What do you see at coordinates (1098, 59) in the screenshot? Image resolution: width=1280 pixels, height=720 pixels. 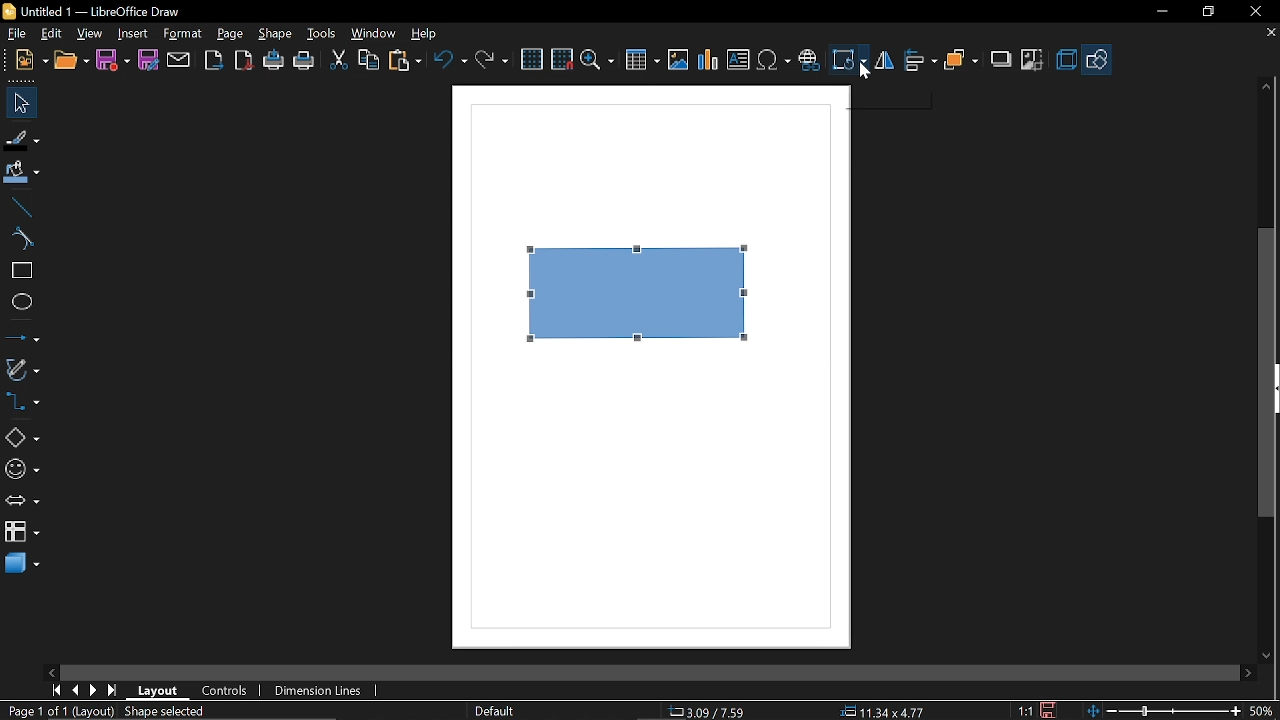 I see `shapes` at bounding box center [1098, 59].